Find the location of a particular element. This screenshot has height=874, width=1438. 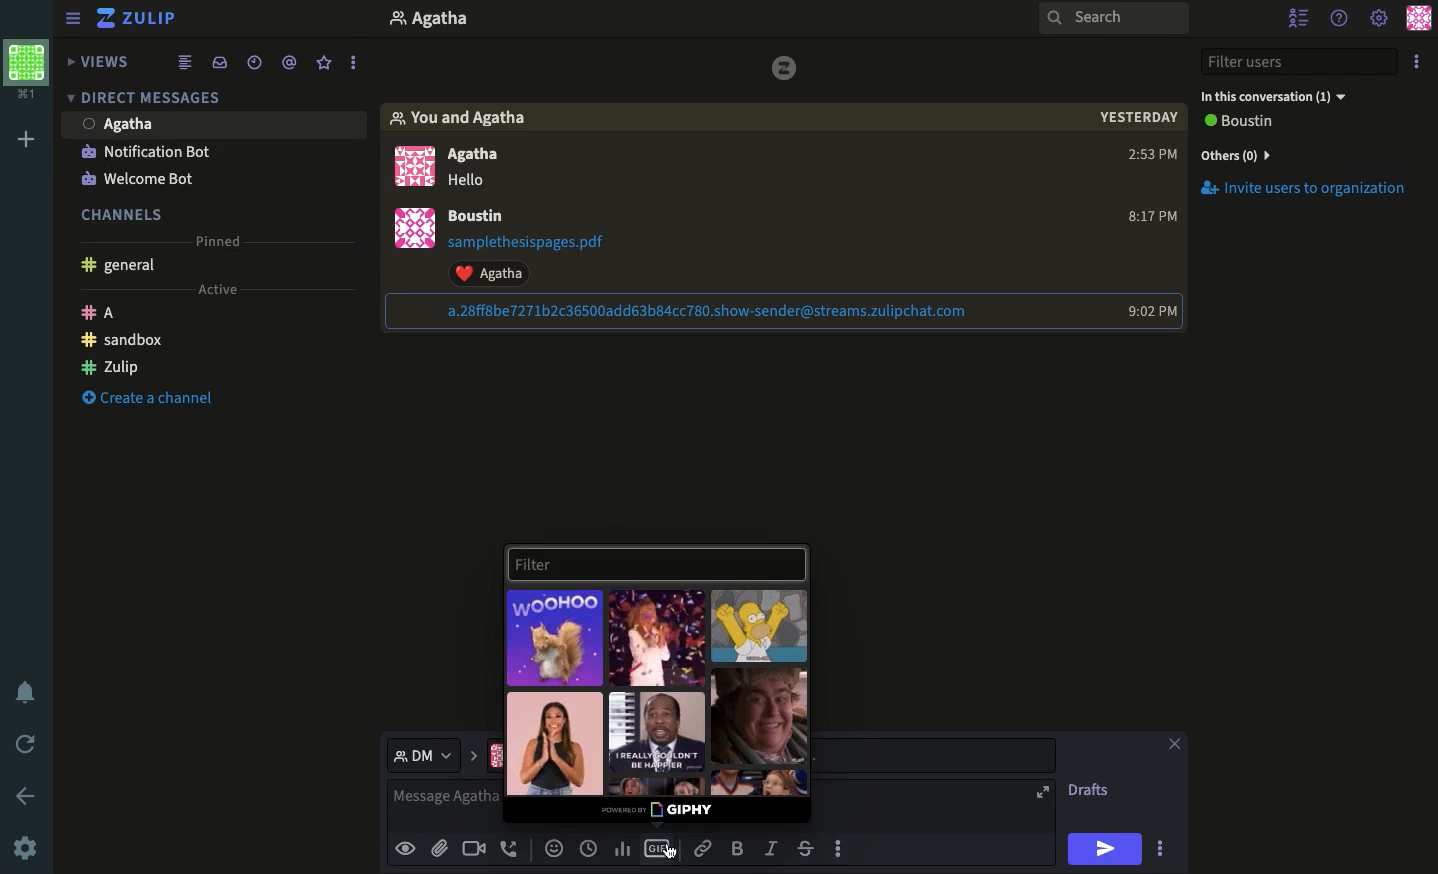

Profile is located at coordinates (411, 230).